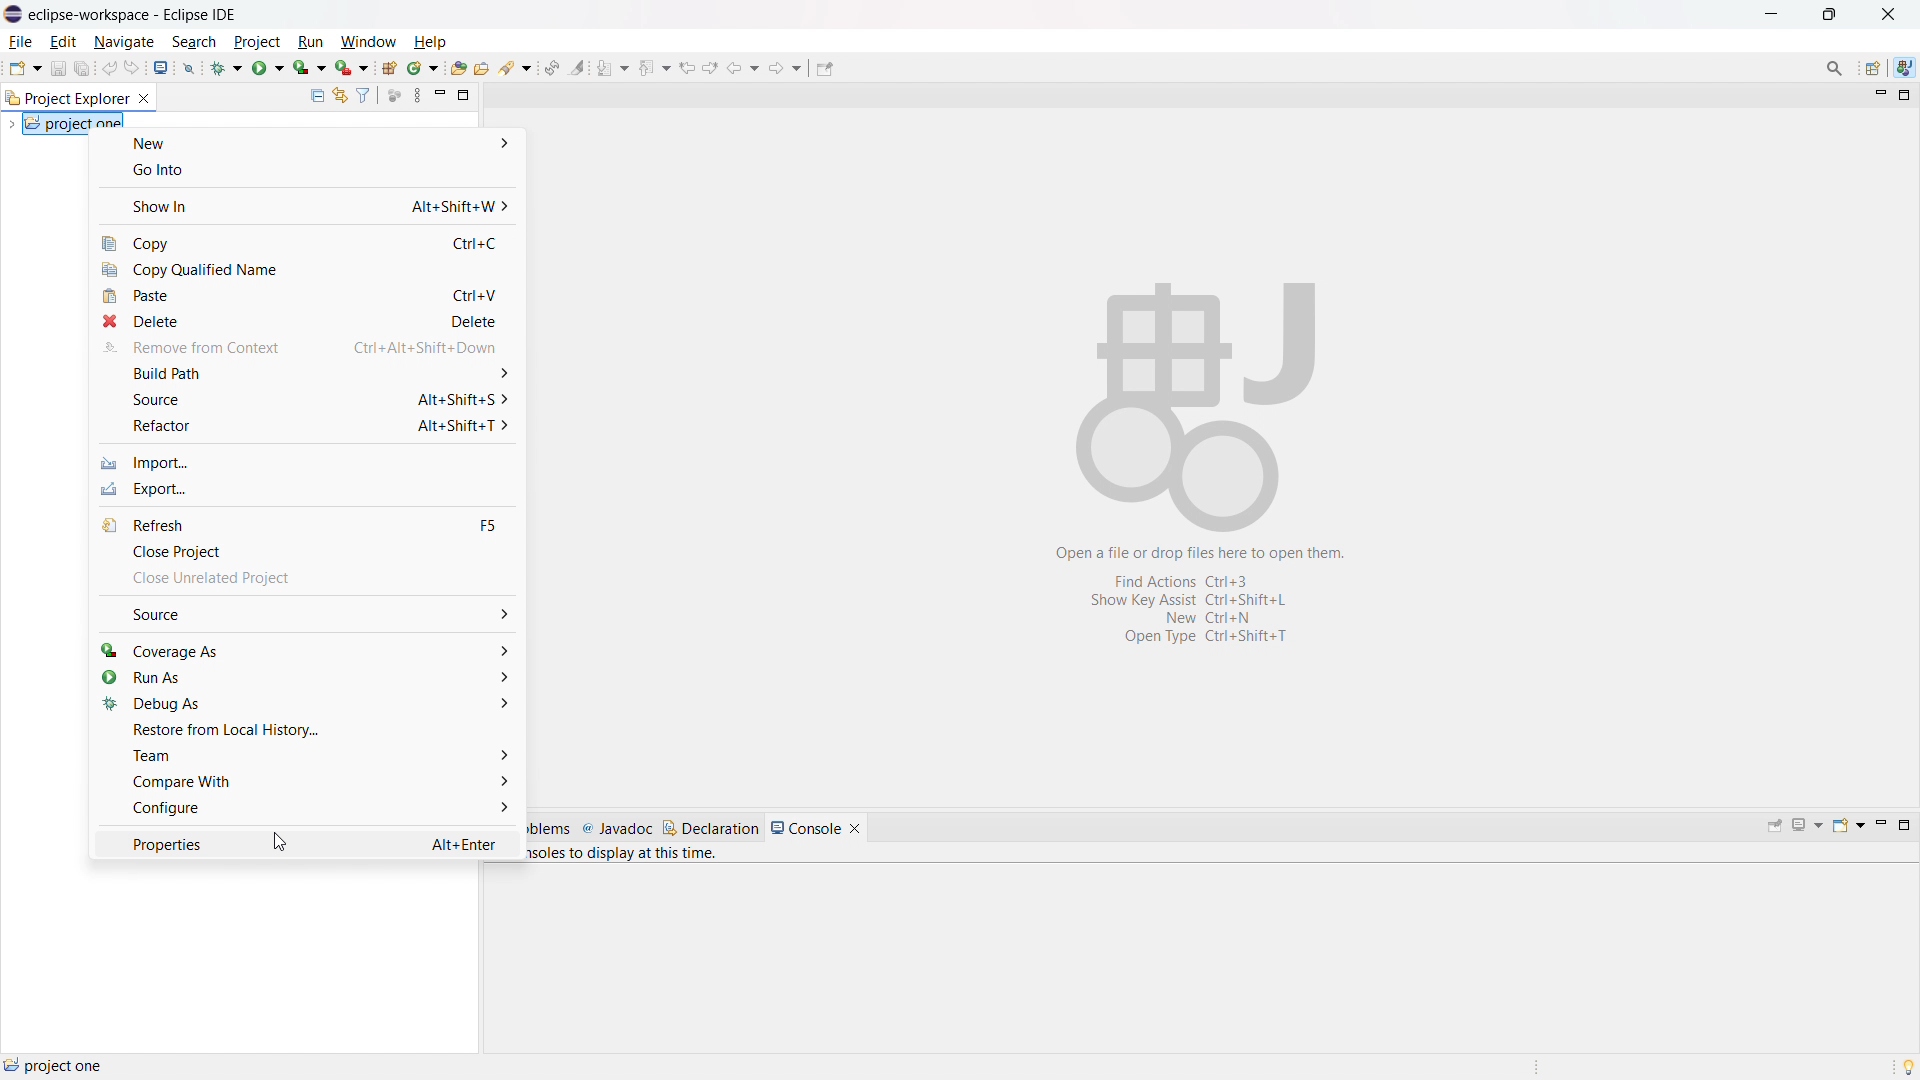  I want to click on close, so click(1888, 14).